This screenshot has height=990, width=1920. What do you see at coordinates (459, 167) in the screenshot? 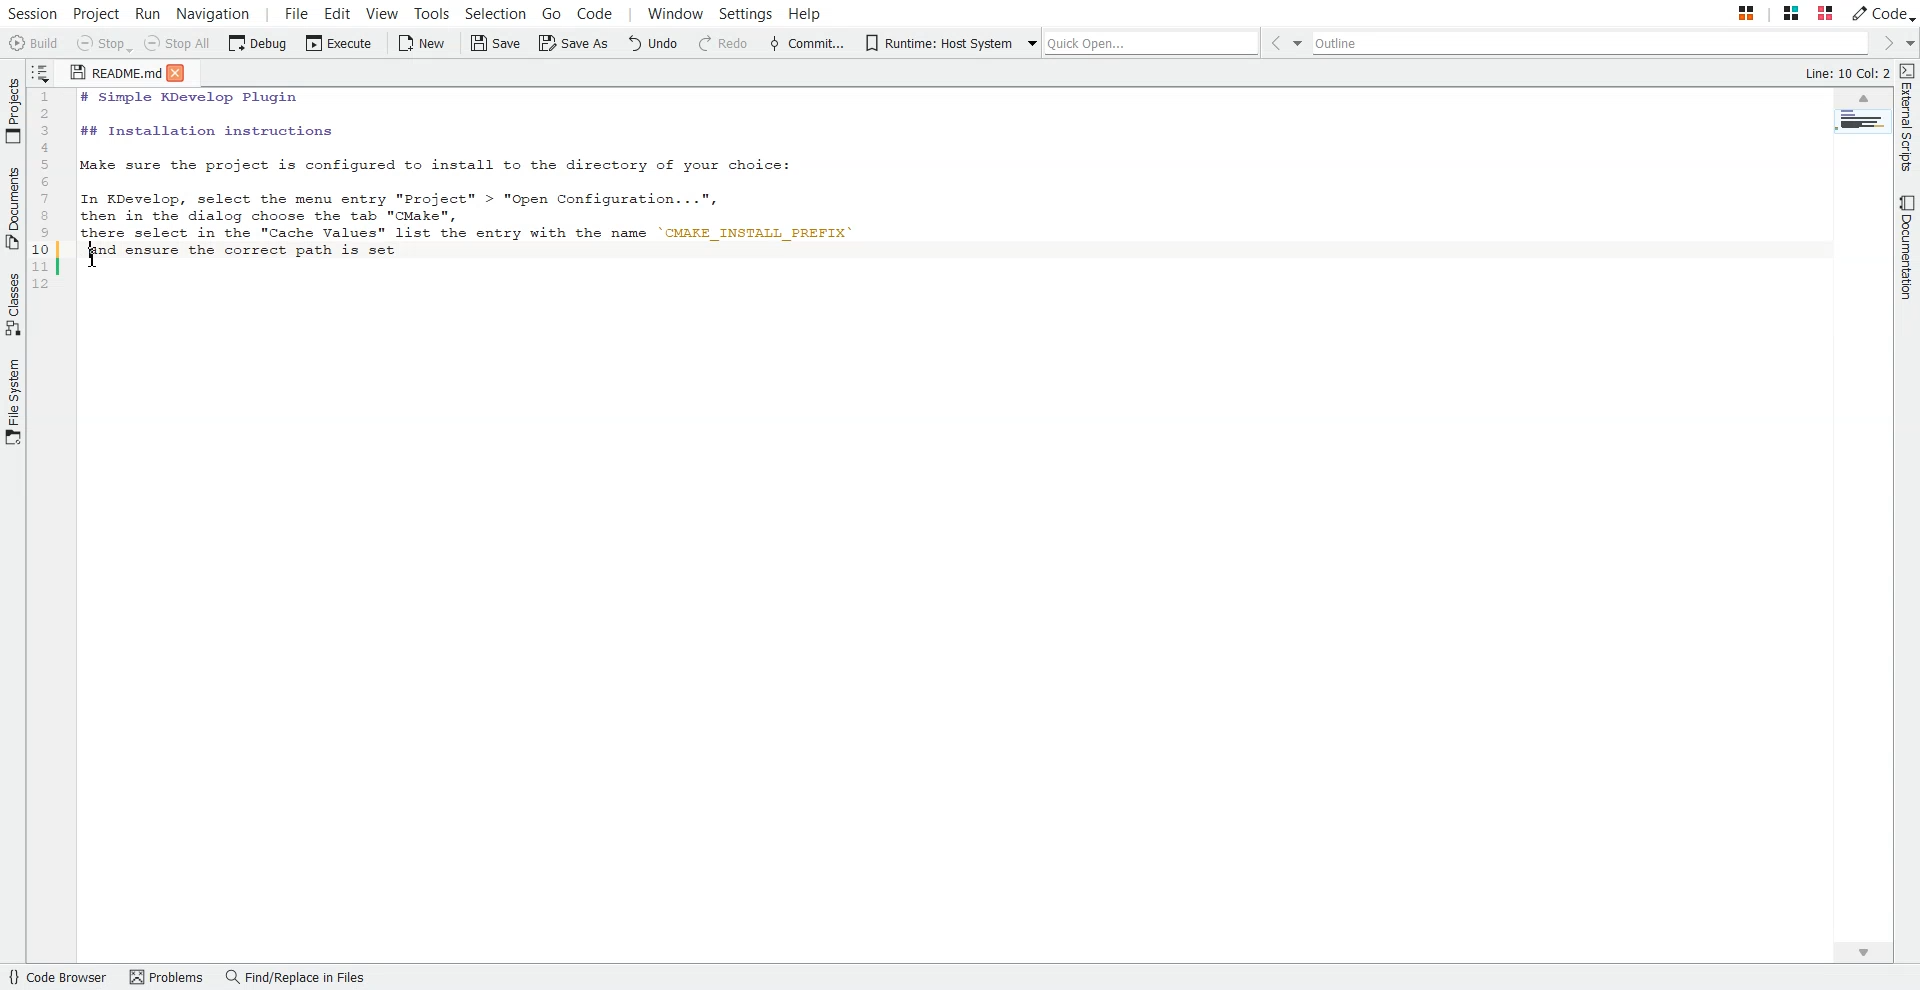
I see `Make sure the project is configured to install to the directory of your choice:` at bounding box center [459, 167].